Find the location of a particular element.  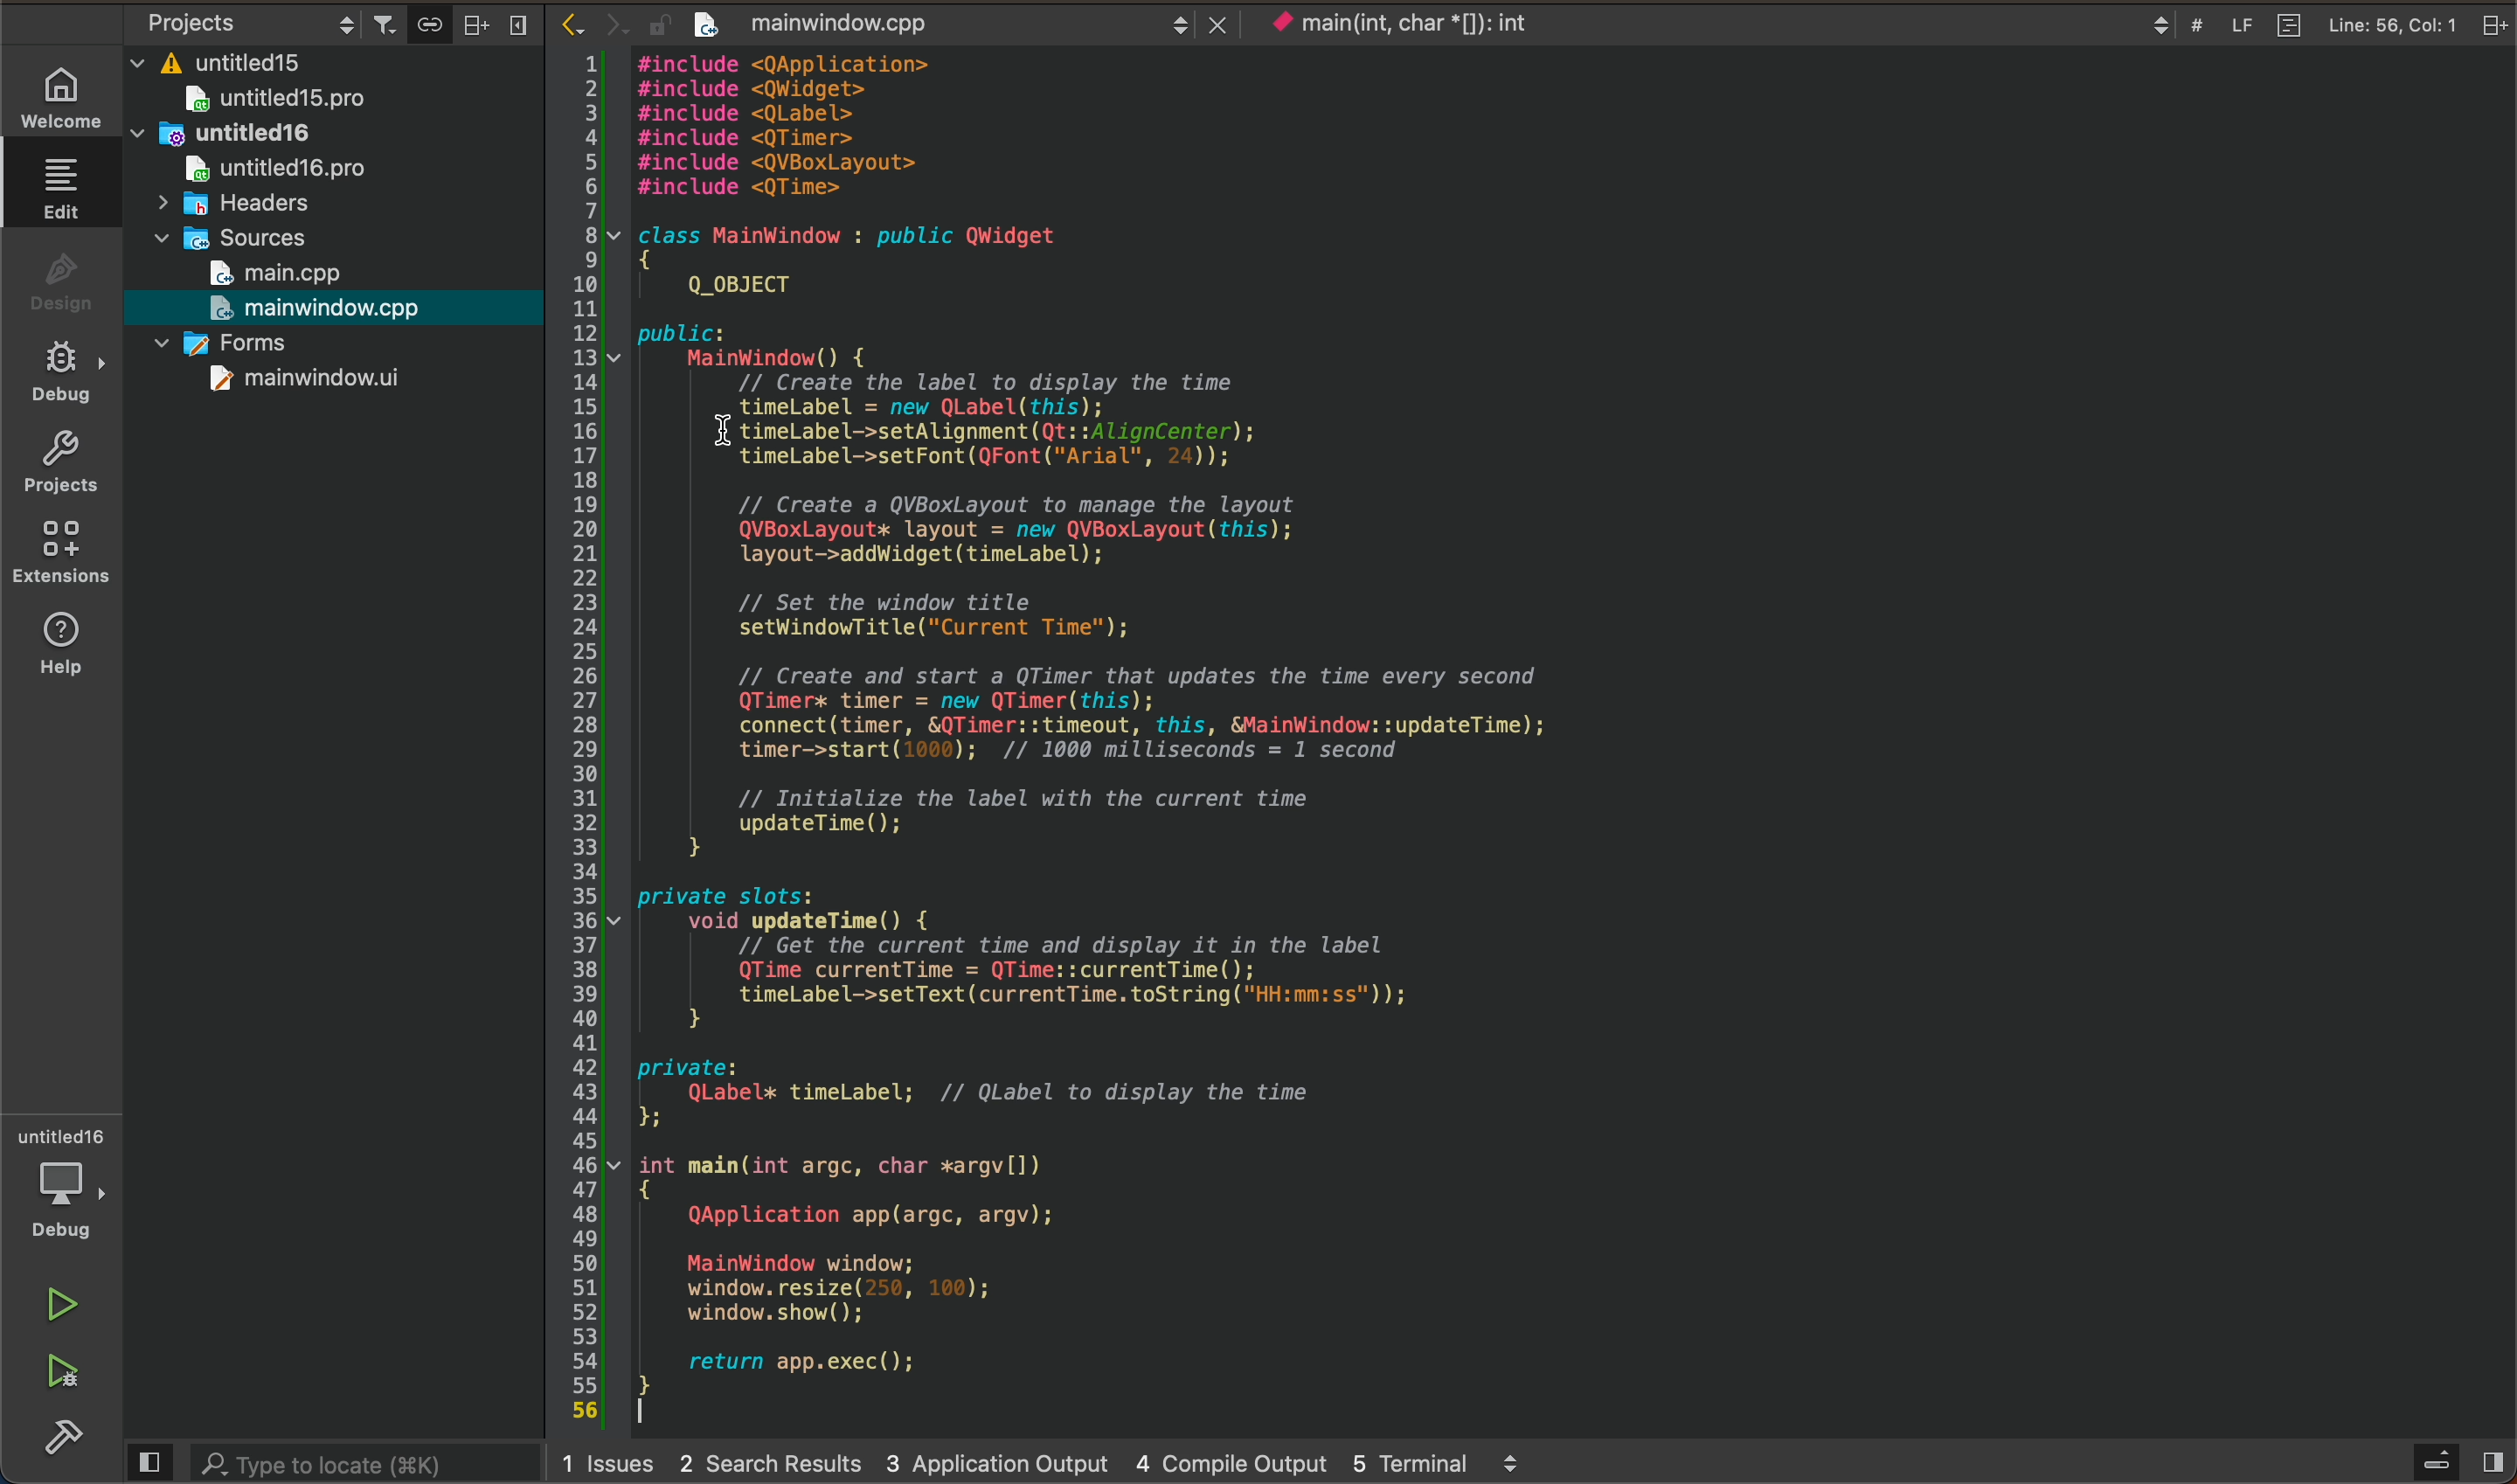

debugger is located at coordinates (65, 1183).